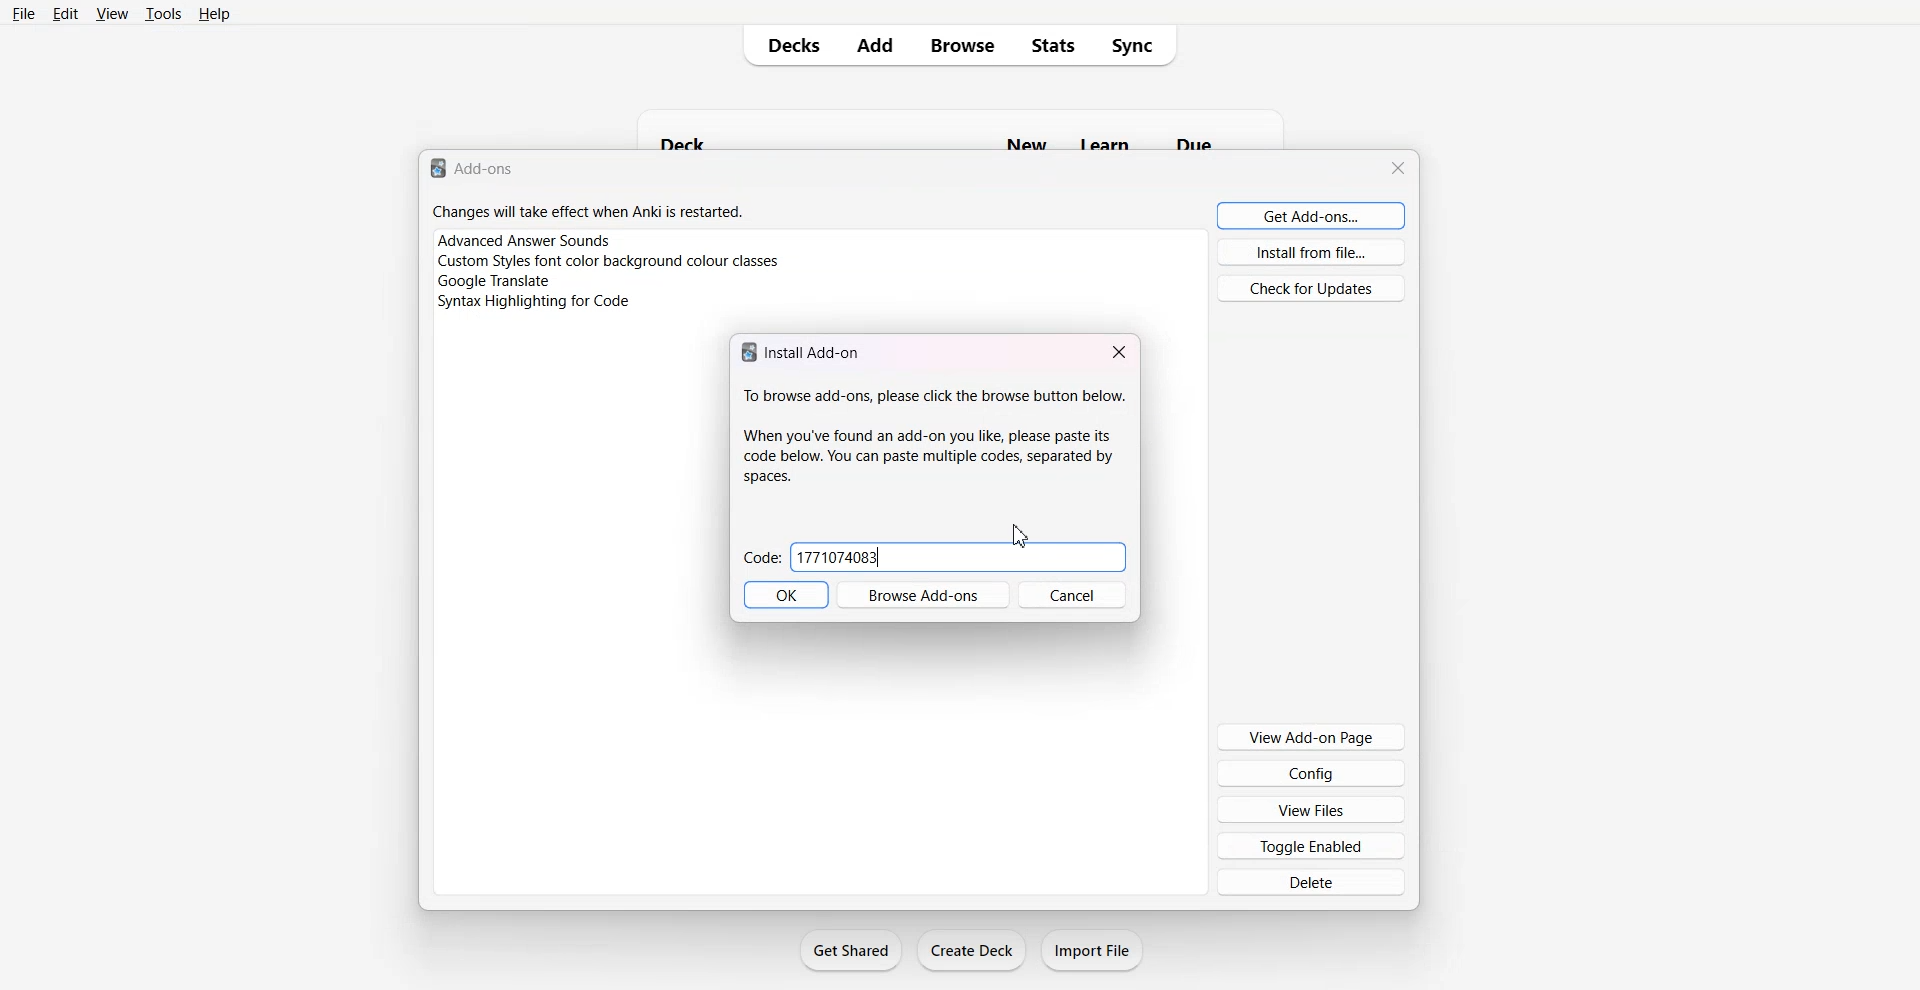 This screenshot has width=1920, height=990. What do you see at coordinates (610, 261) in the screenshot?
I see `custom styles font color background colour classes` at bounding box center [610, 261].